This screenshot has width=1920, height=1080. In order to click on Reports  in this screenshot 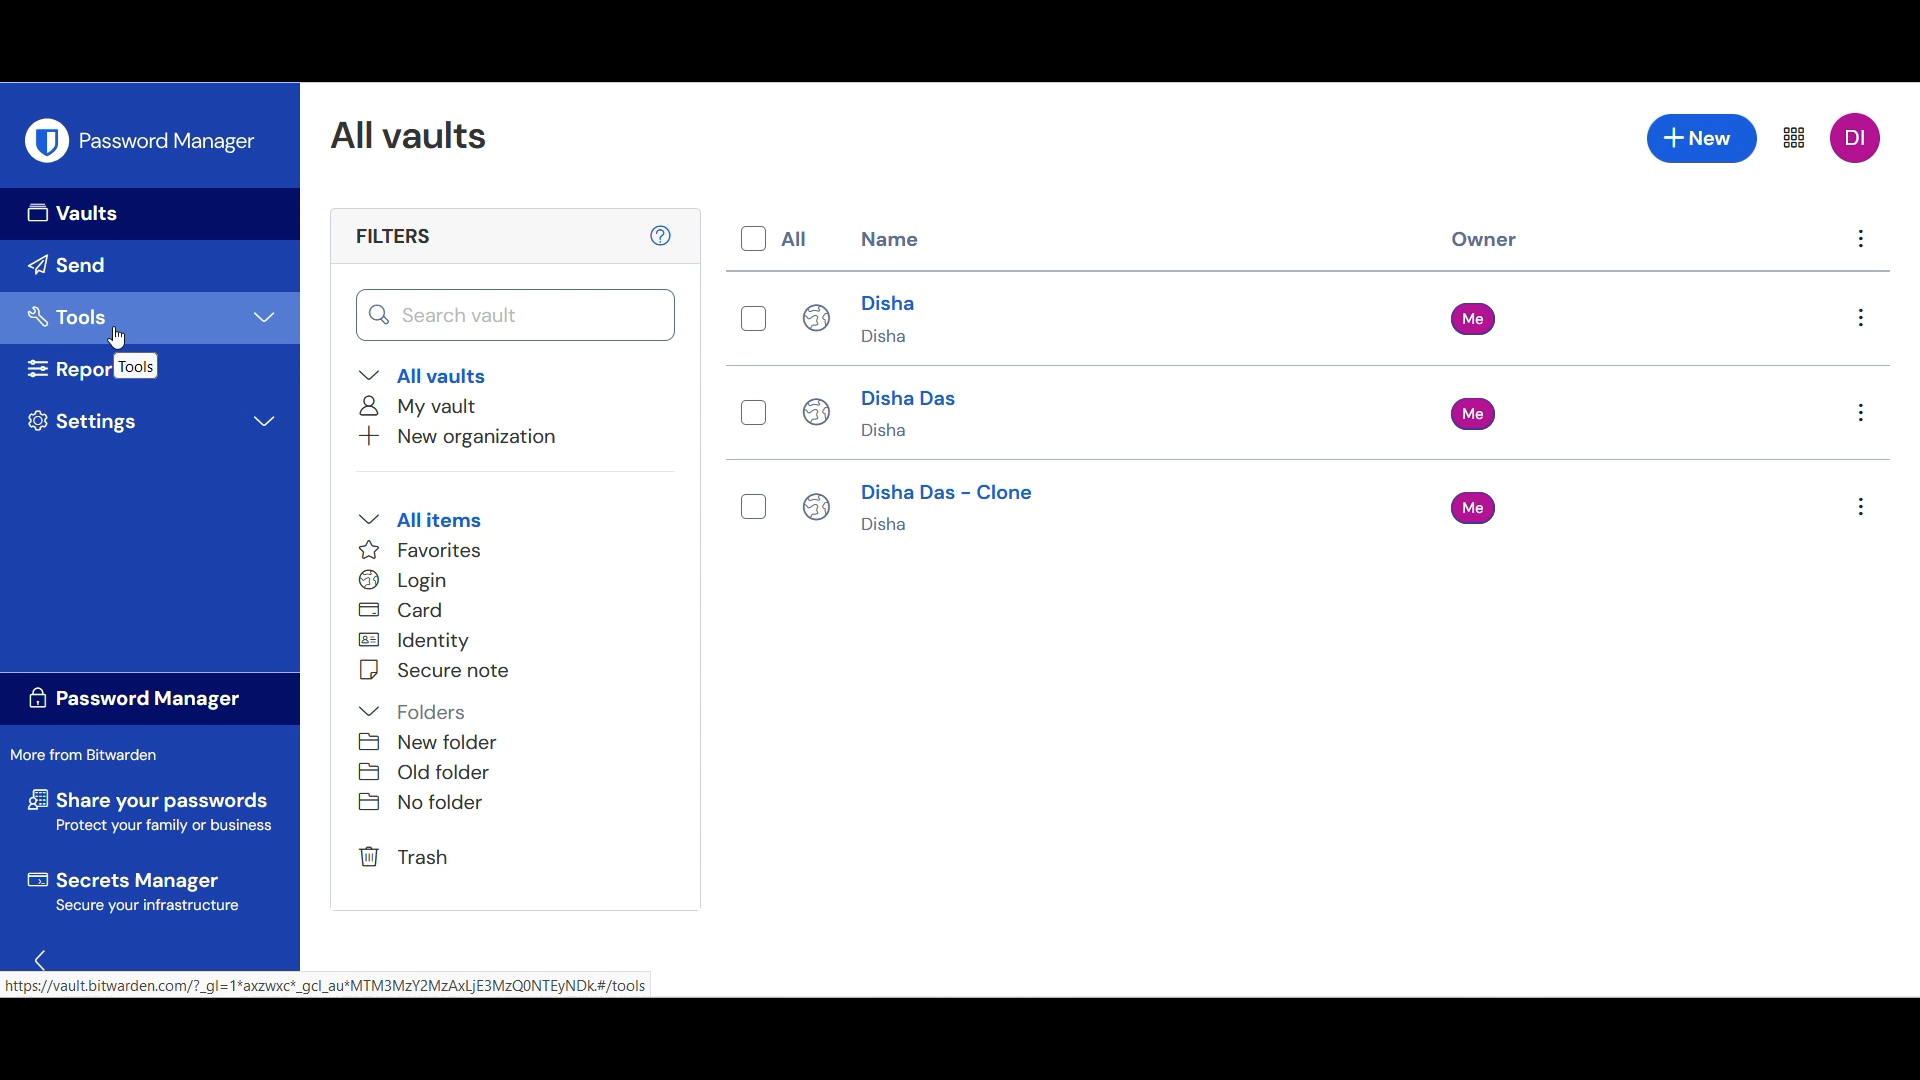, I will do `click(65, 369)`.